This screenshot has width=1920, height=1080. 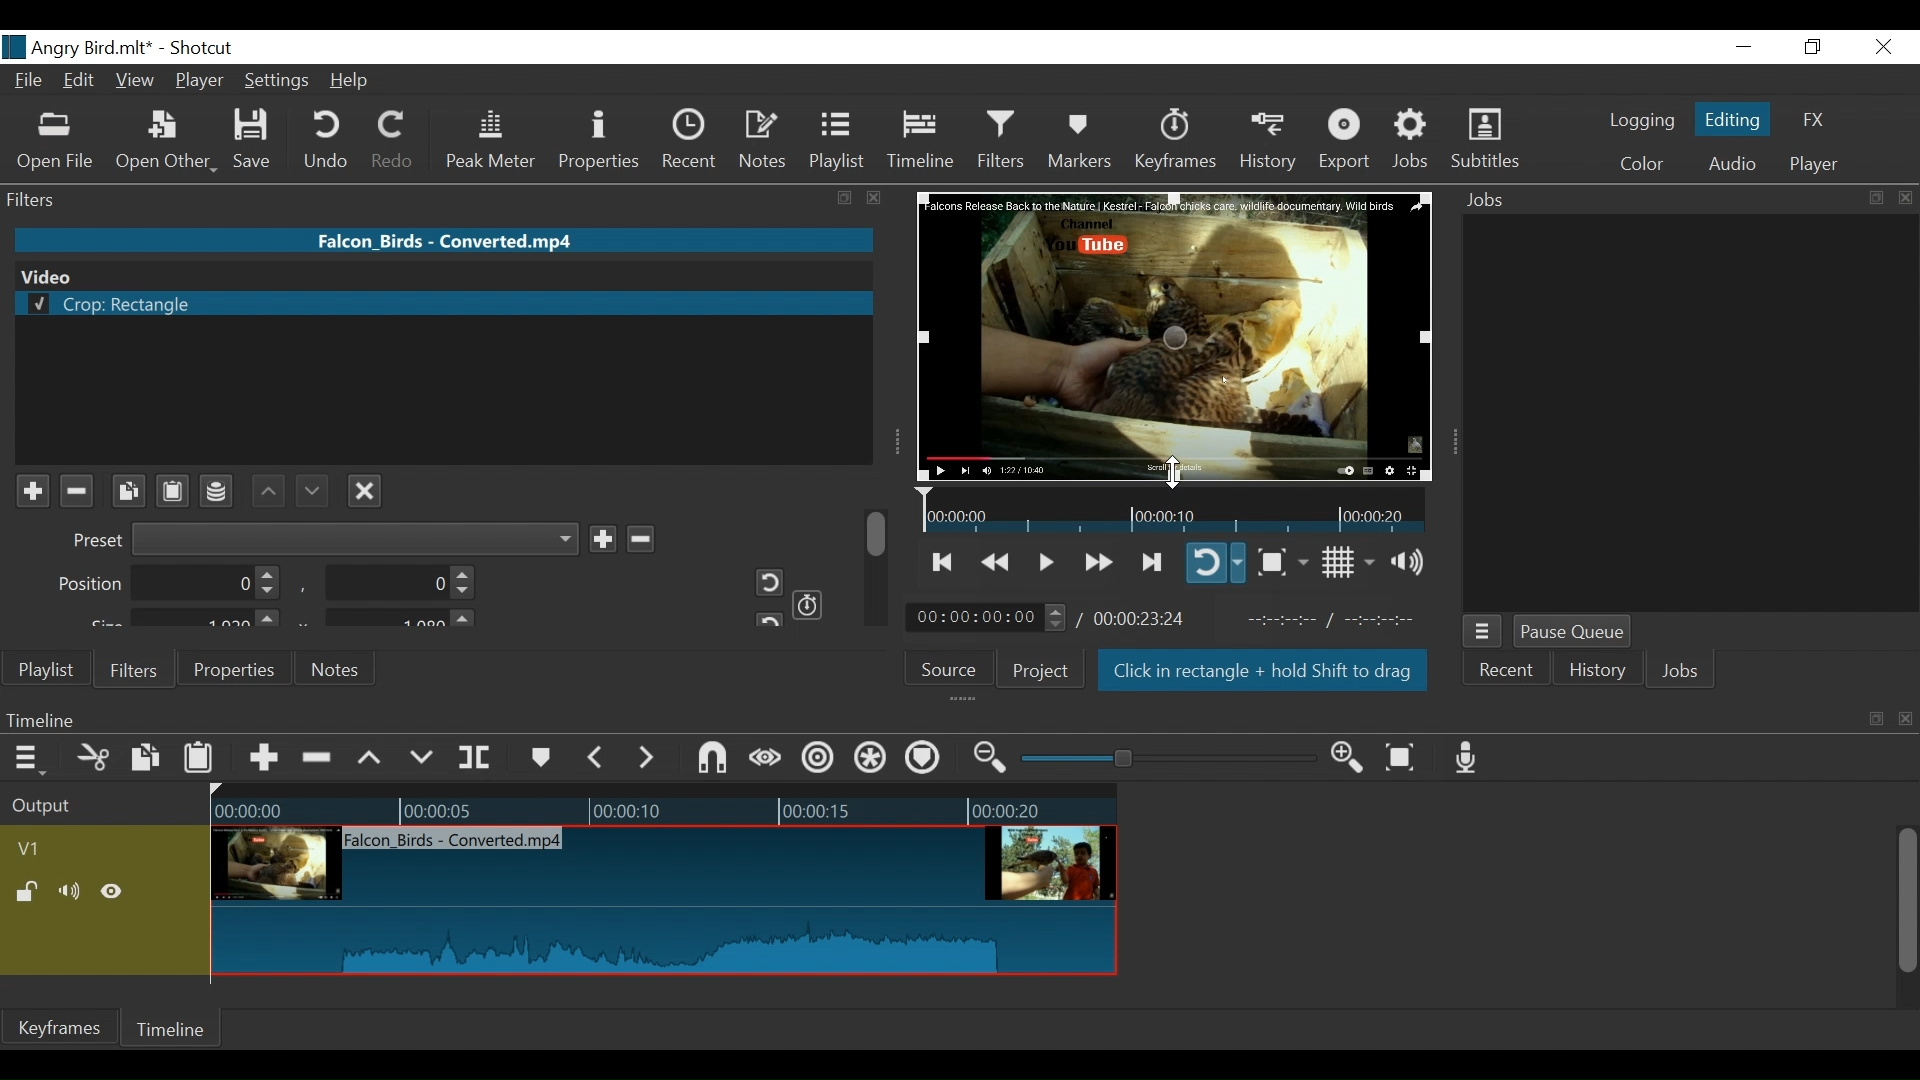 What do you see at coordinates (1096, 564) in the screenshot?
I see `play forward quickly` at bounding box center [1096, 564].